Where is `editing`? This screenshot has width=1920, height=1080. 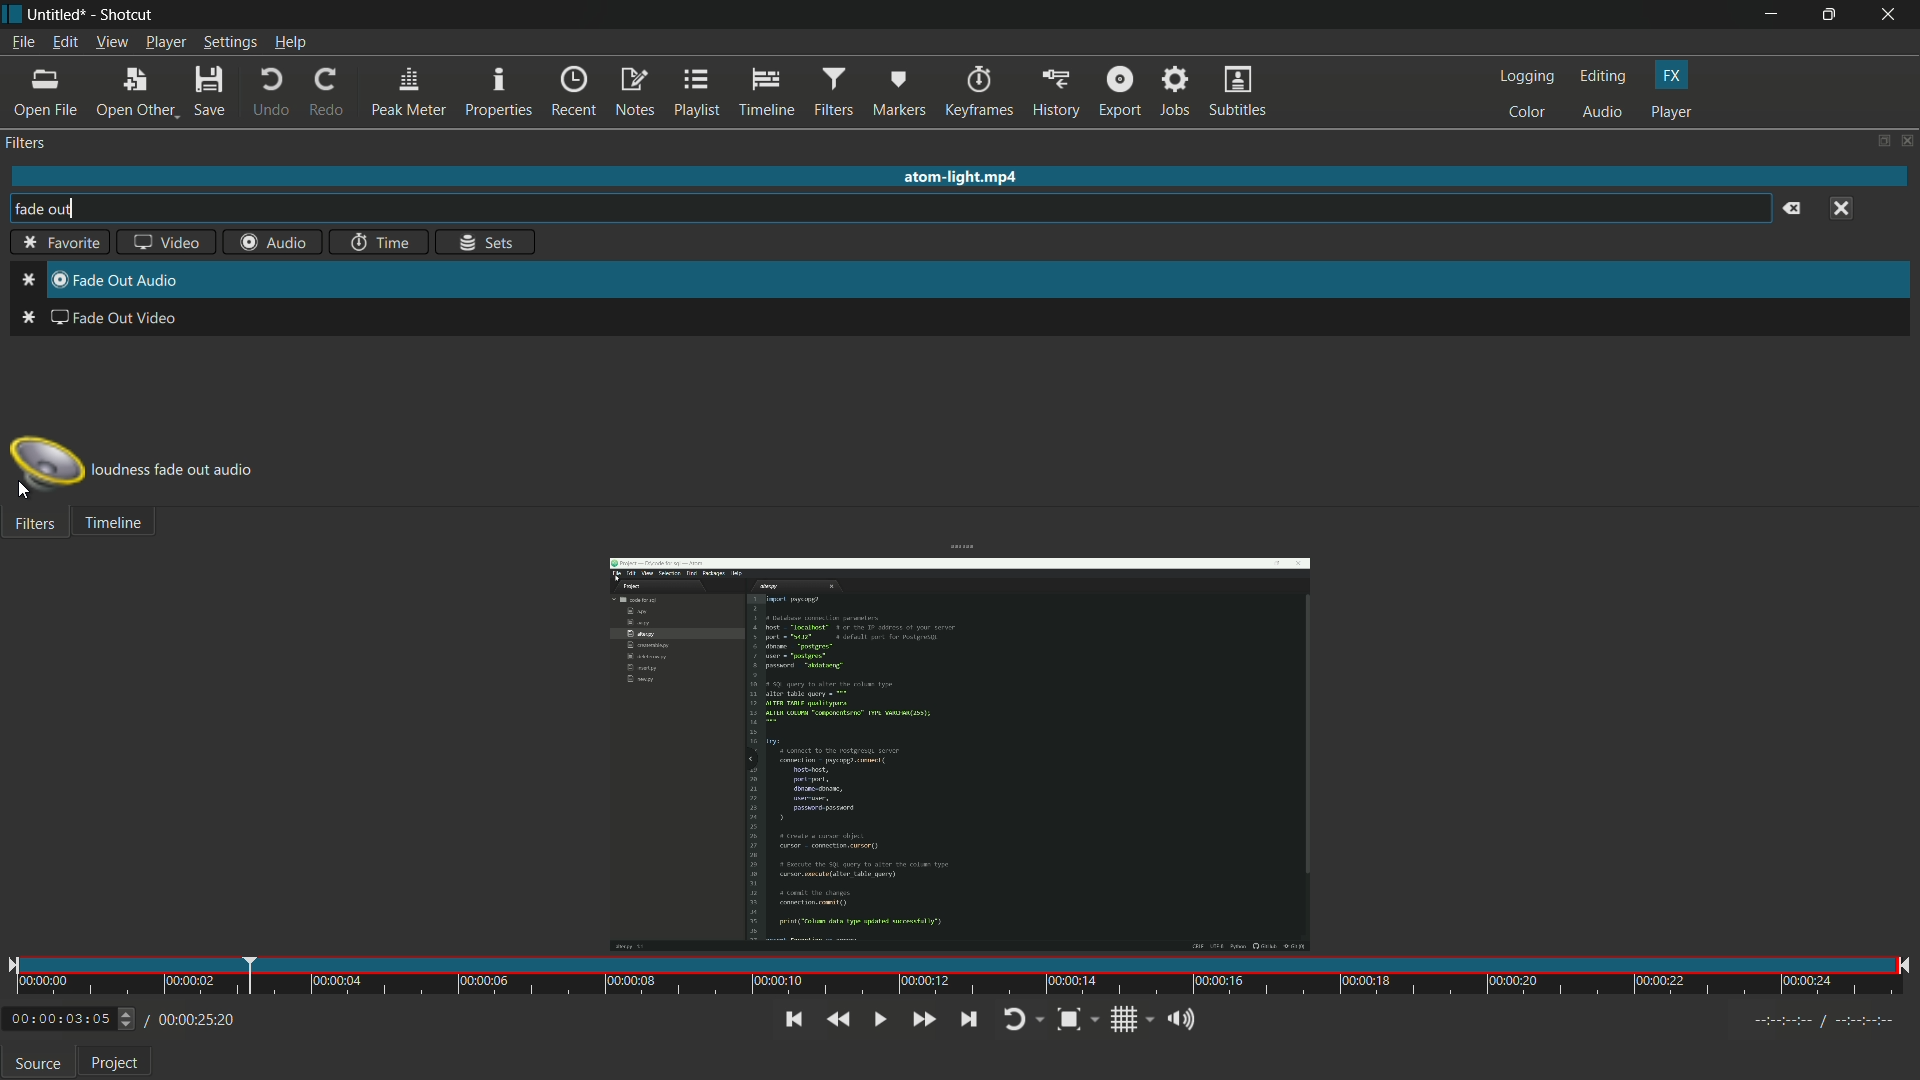 editing is located at coordinates (1604, 77).